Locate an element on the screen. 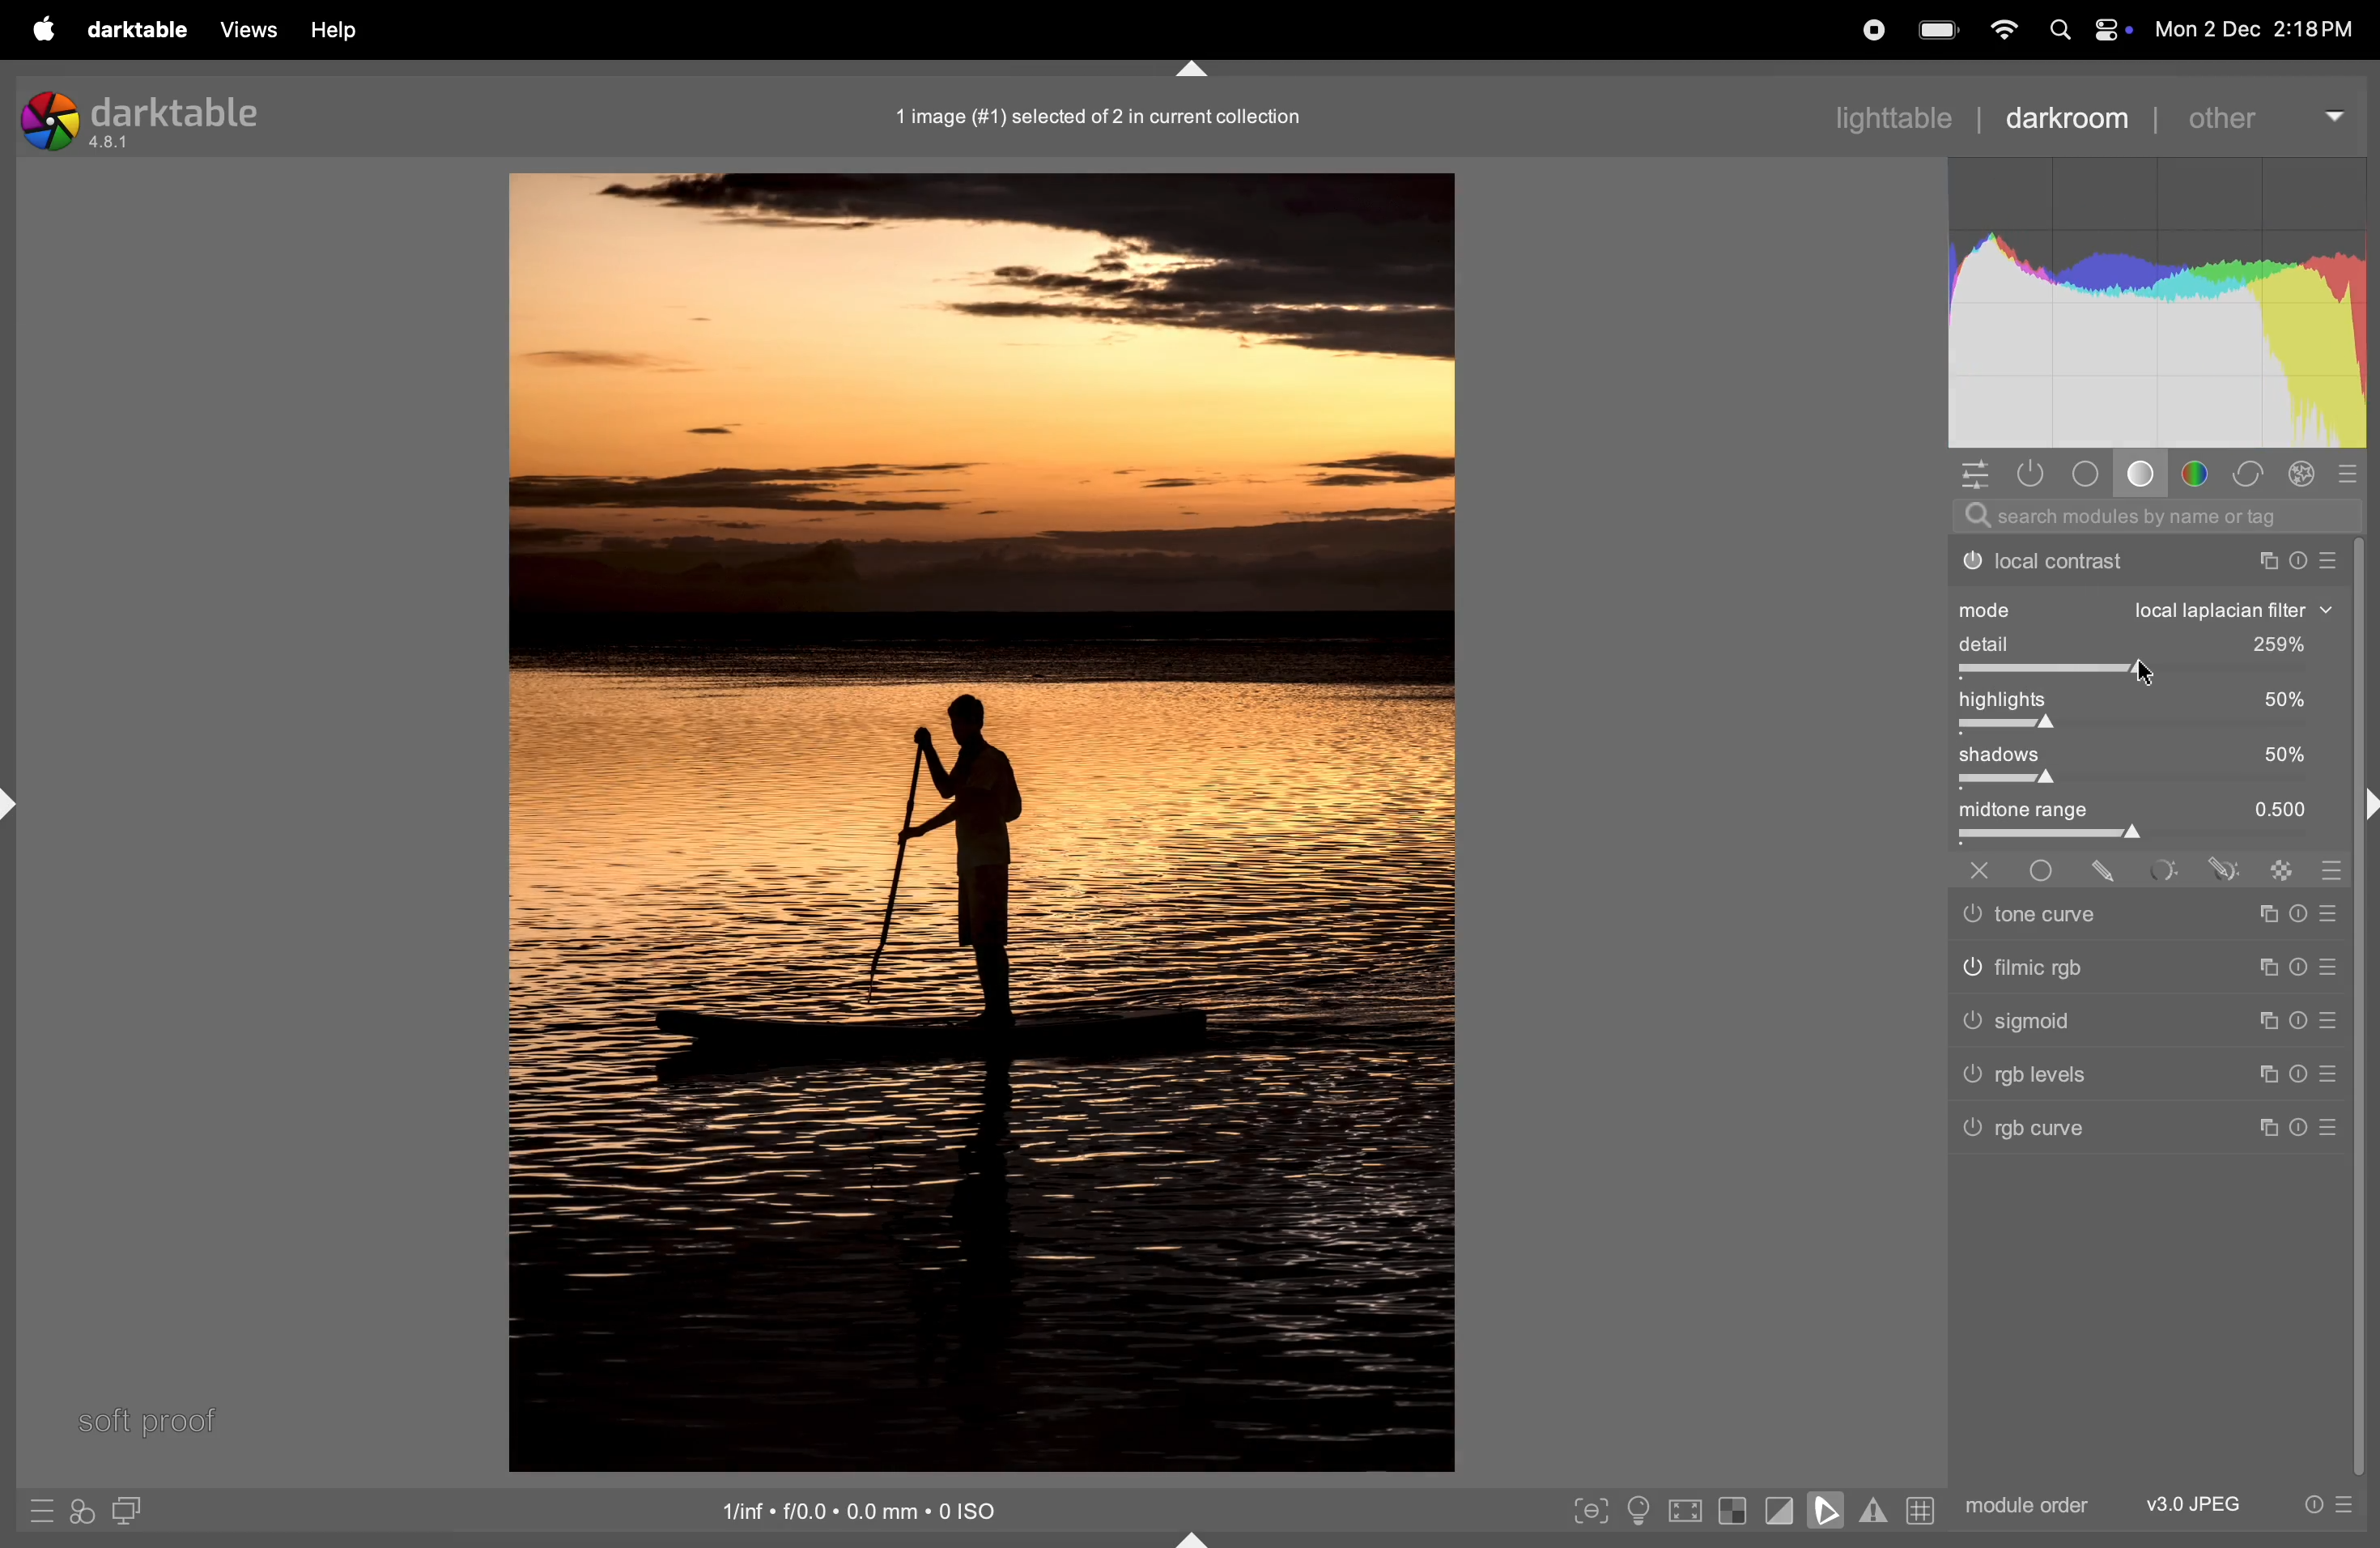 This screenshot has height=1548, width=2380. Darktable is located at coordinates (151, 118).